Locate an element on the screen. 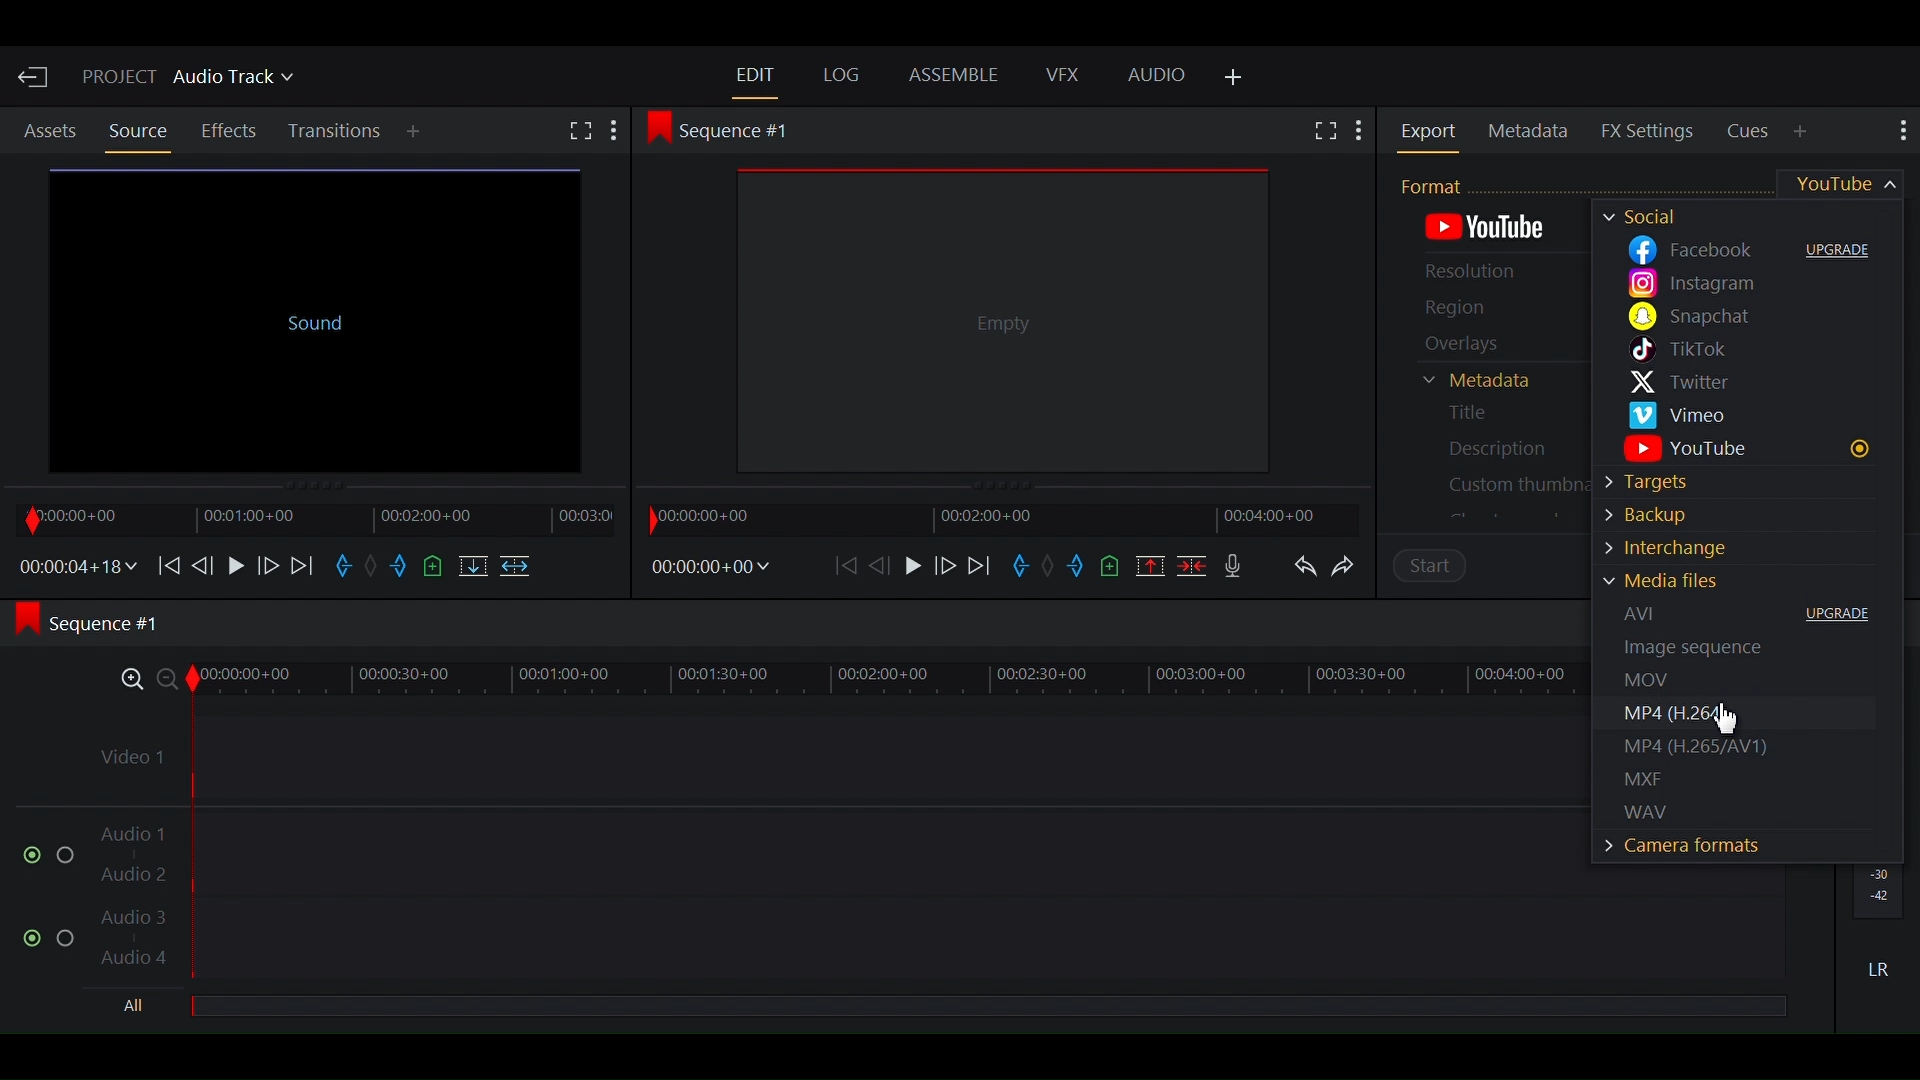 Image resolution: width=1920 pixels, height=1080 pixels. Fullscreen is located at coordinates (1323, 130).